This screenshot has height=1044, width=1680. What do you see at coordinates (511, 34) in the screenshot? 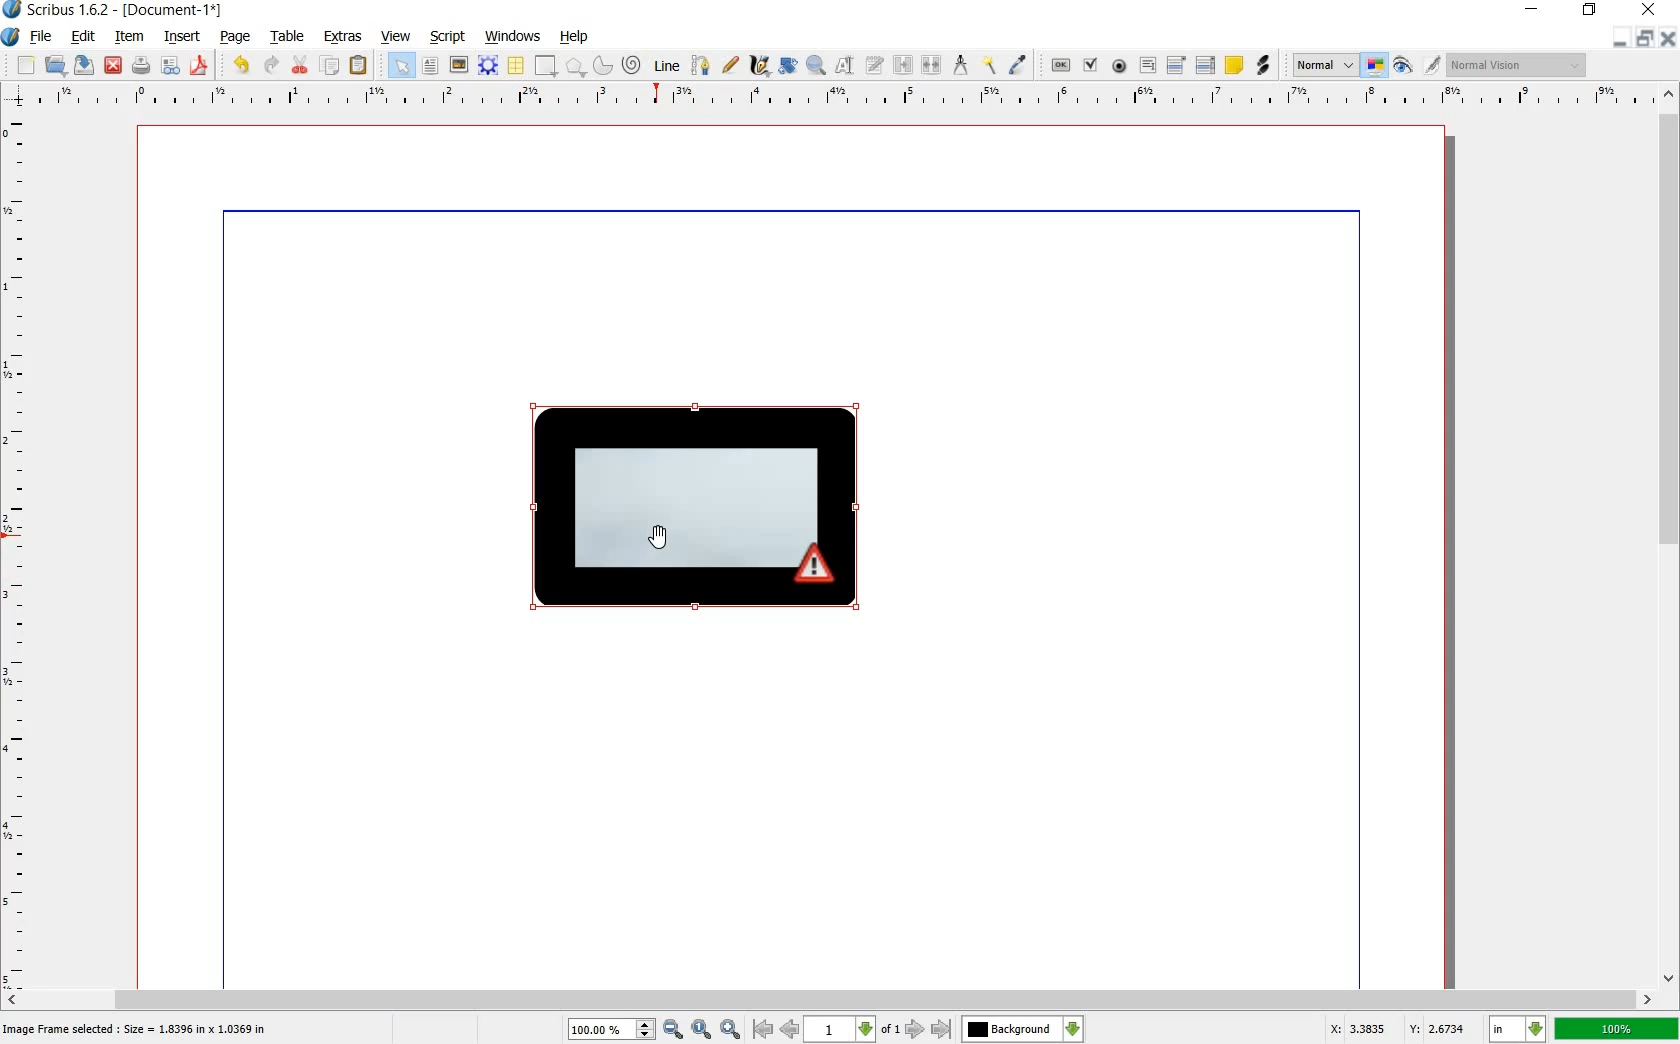
I see `windows` at bounding box center [511, 34].